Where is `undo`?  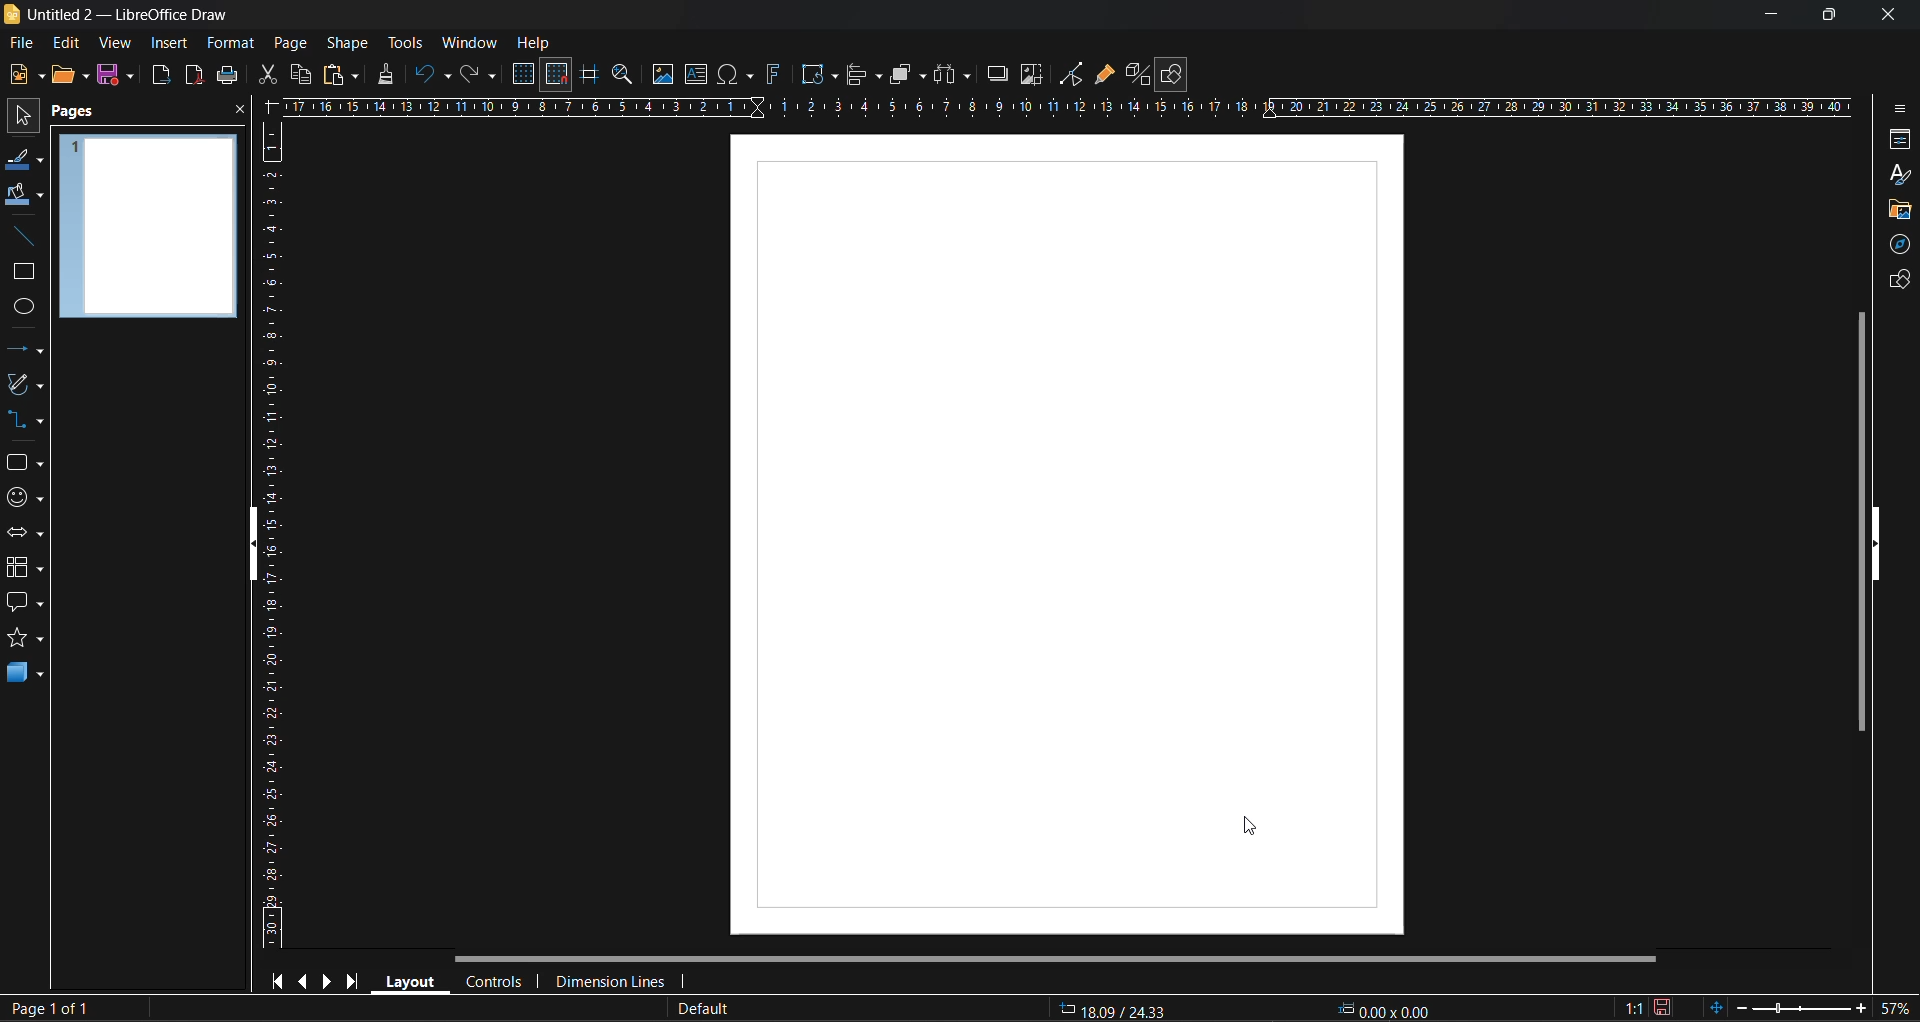
undo is located at coordinates (435, 77).